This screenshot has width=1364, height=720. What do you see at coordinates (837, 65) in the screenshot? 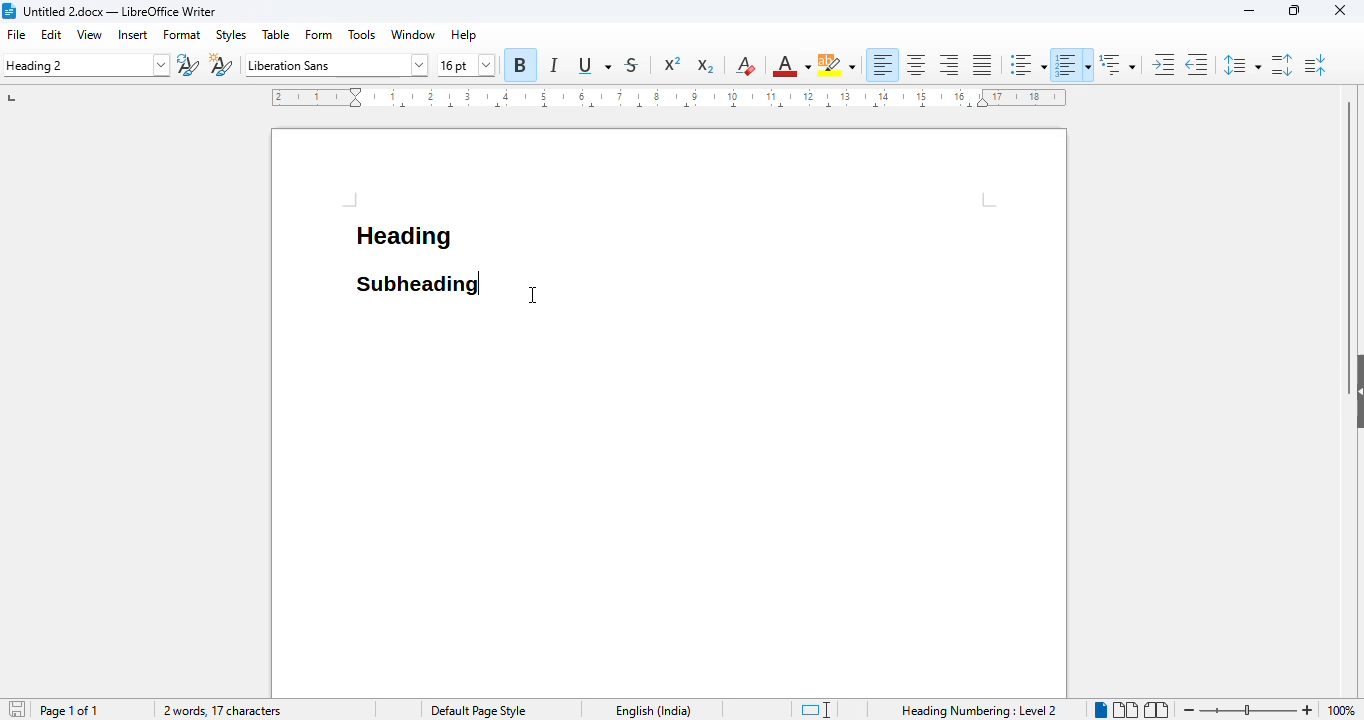
I see `character highlighting color` at bounding box center [837, 65].